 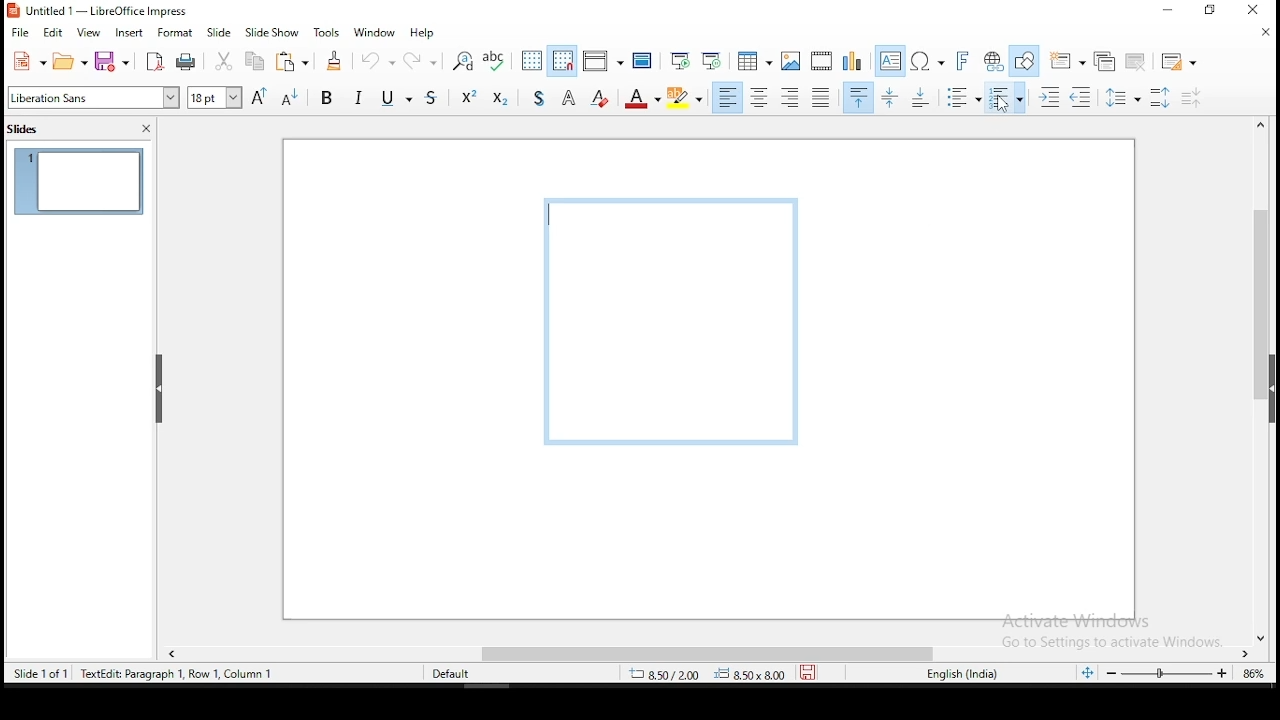 I want to click on toggle unordered list, so click(x=964, y=99).